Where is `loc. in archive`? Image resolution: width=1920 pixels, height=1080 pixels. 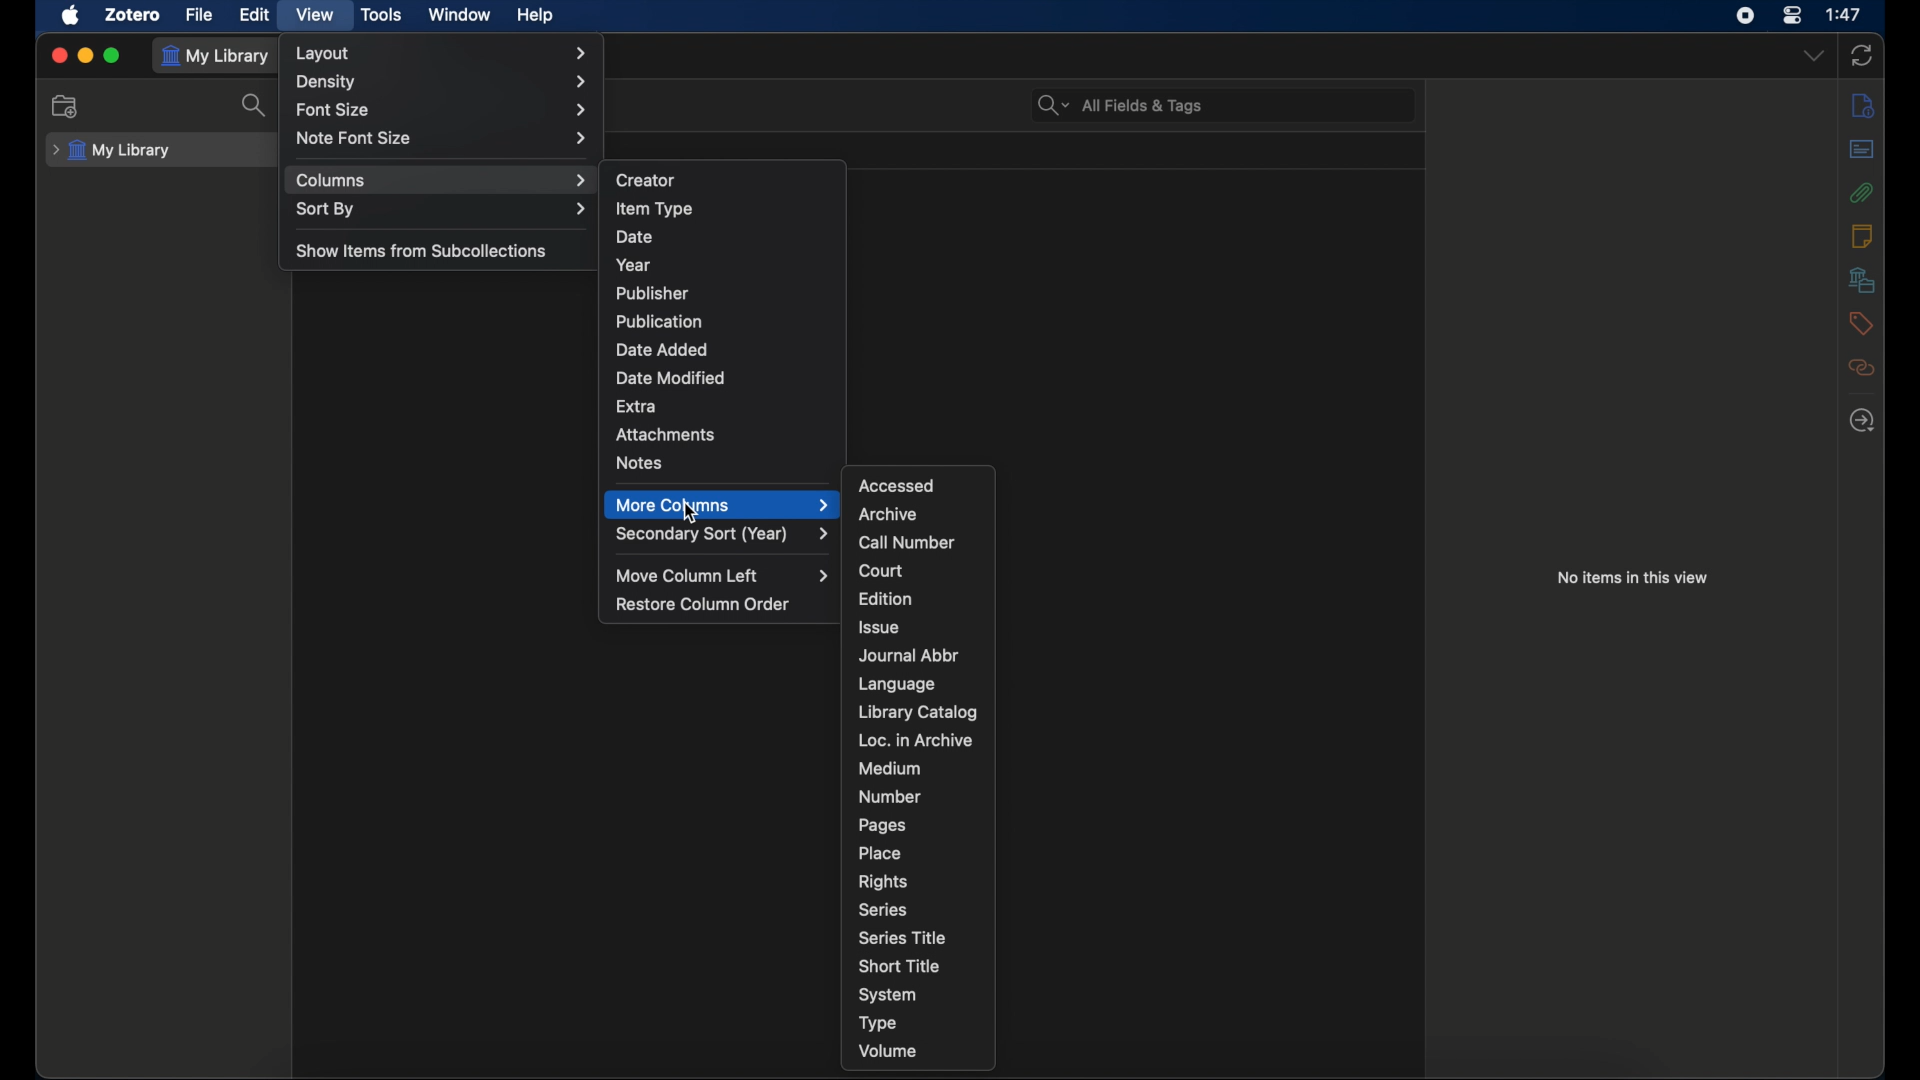 loc. in archive is located at coordinates (914, 740).